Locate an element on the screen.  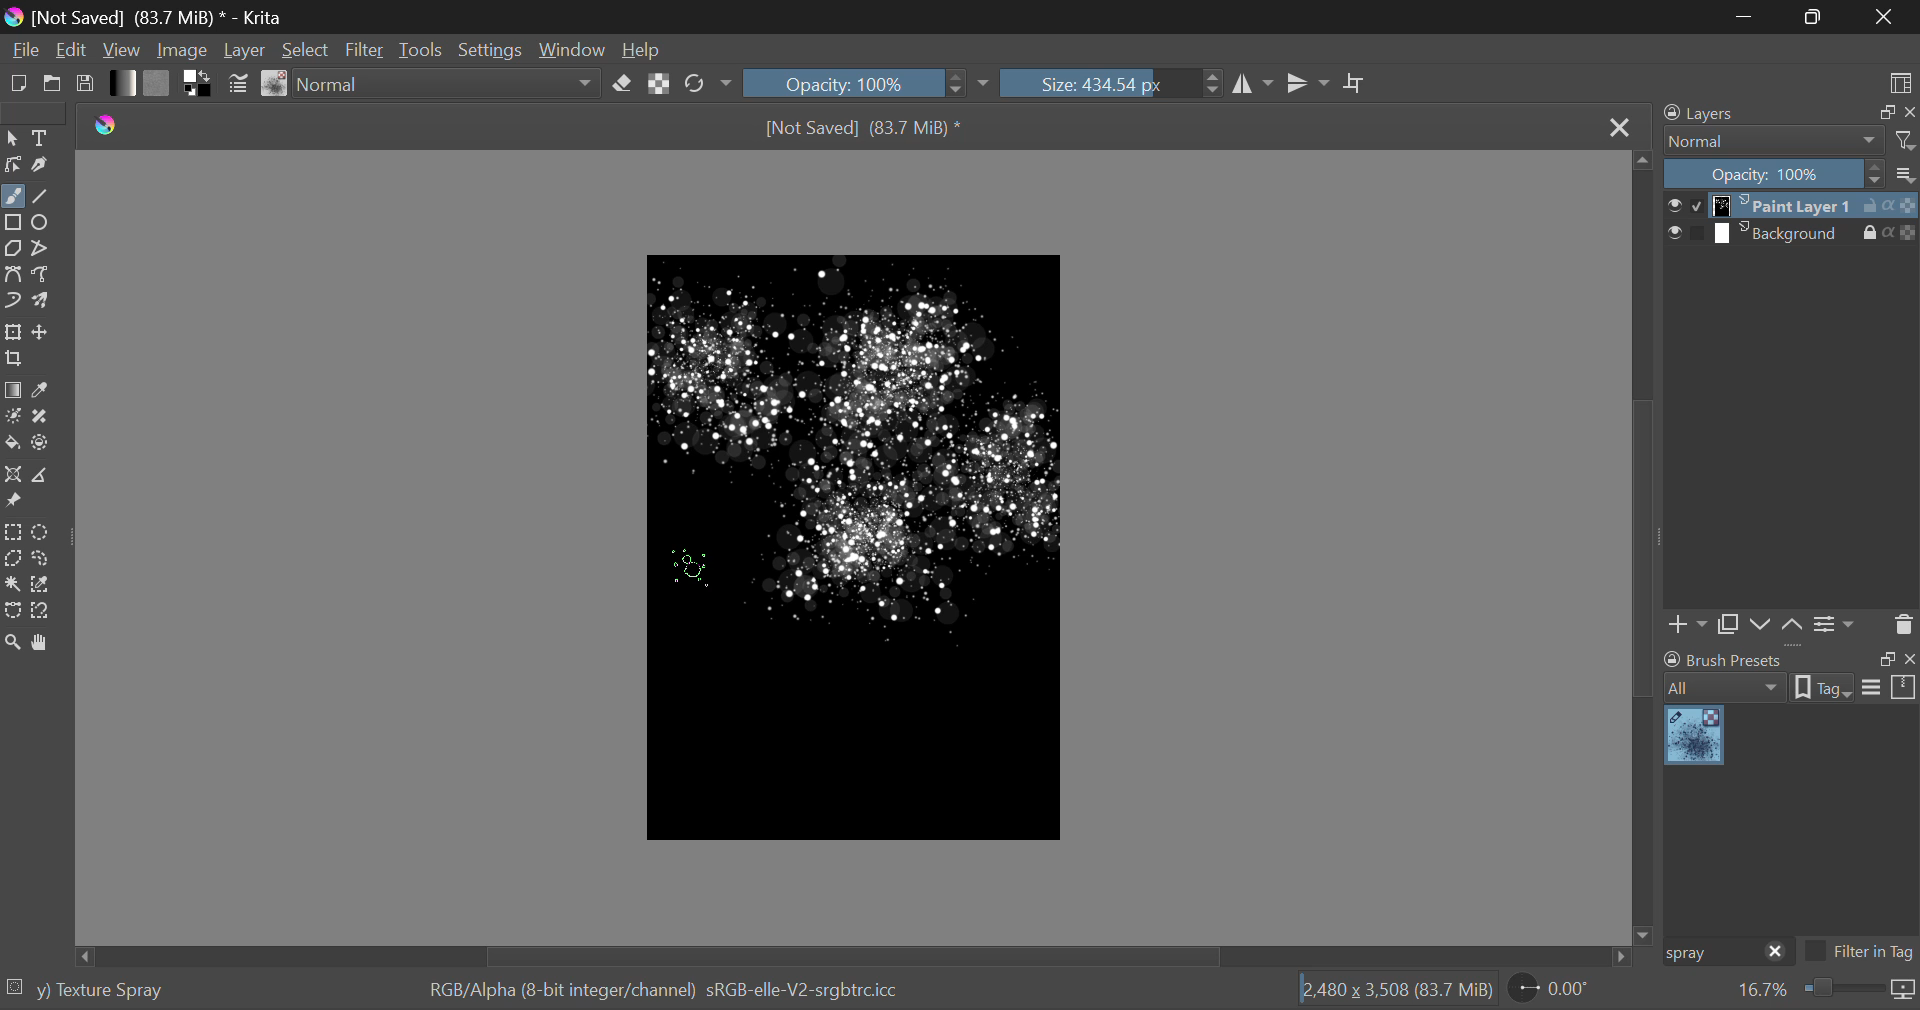
zoom slider is located at coordinates (1841, 990).